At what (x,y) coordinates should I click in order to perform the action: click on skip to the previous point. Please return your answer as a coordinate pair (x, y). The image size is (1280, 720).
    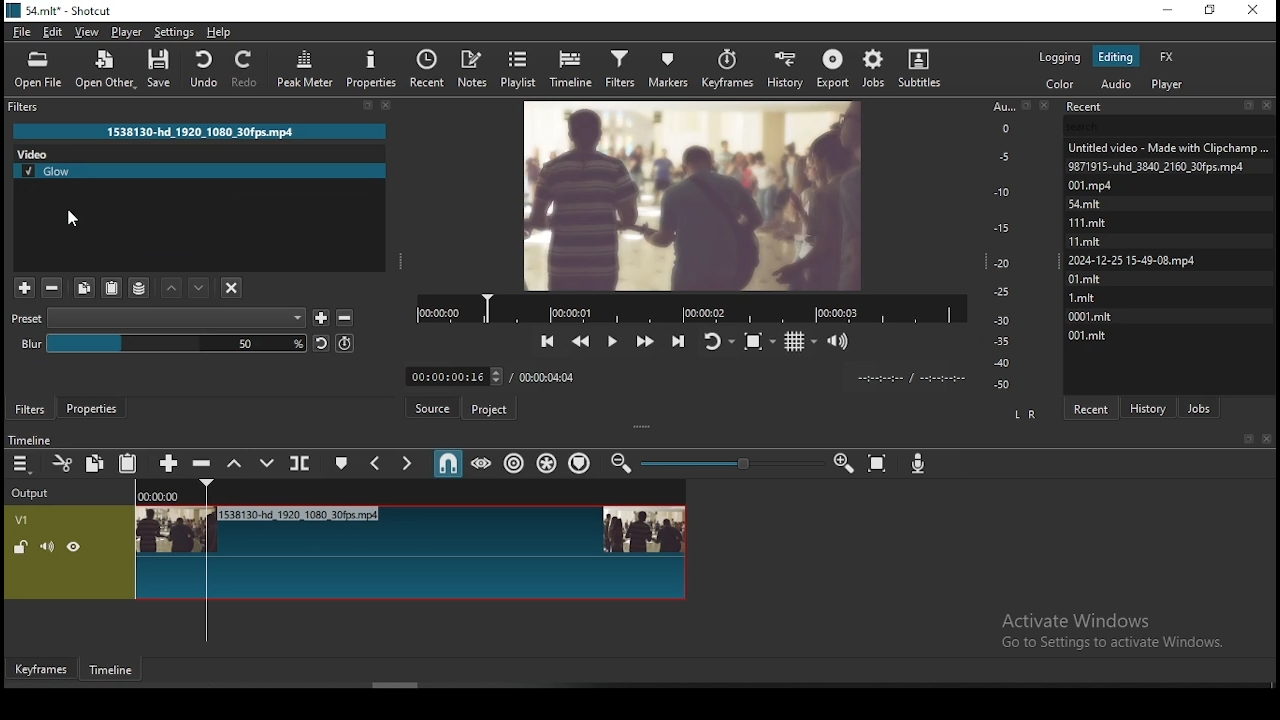
    Looking at the image, I should click on (548, 342).